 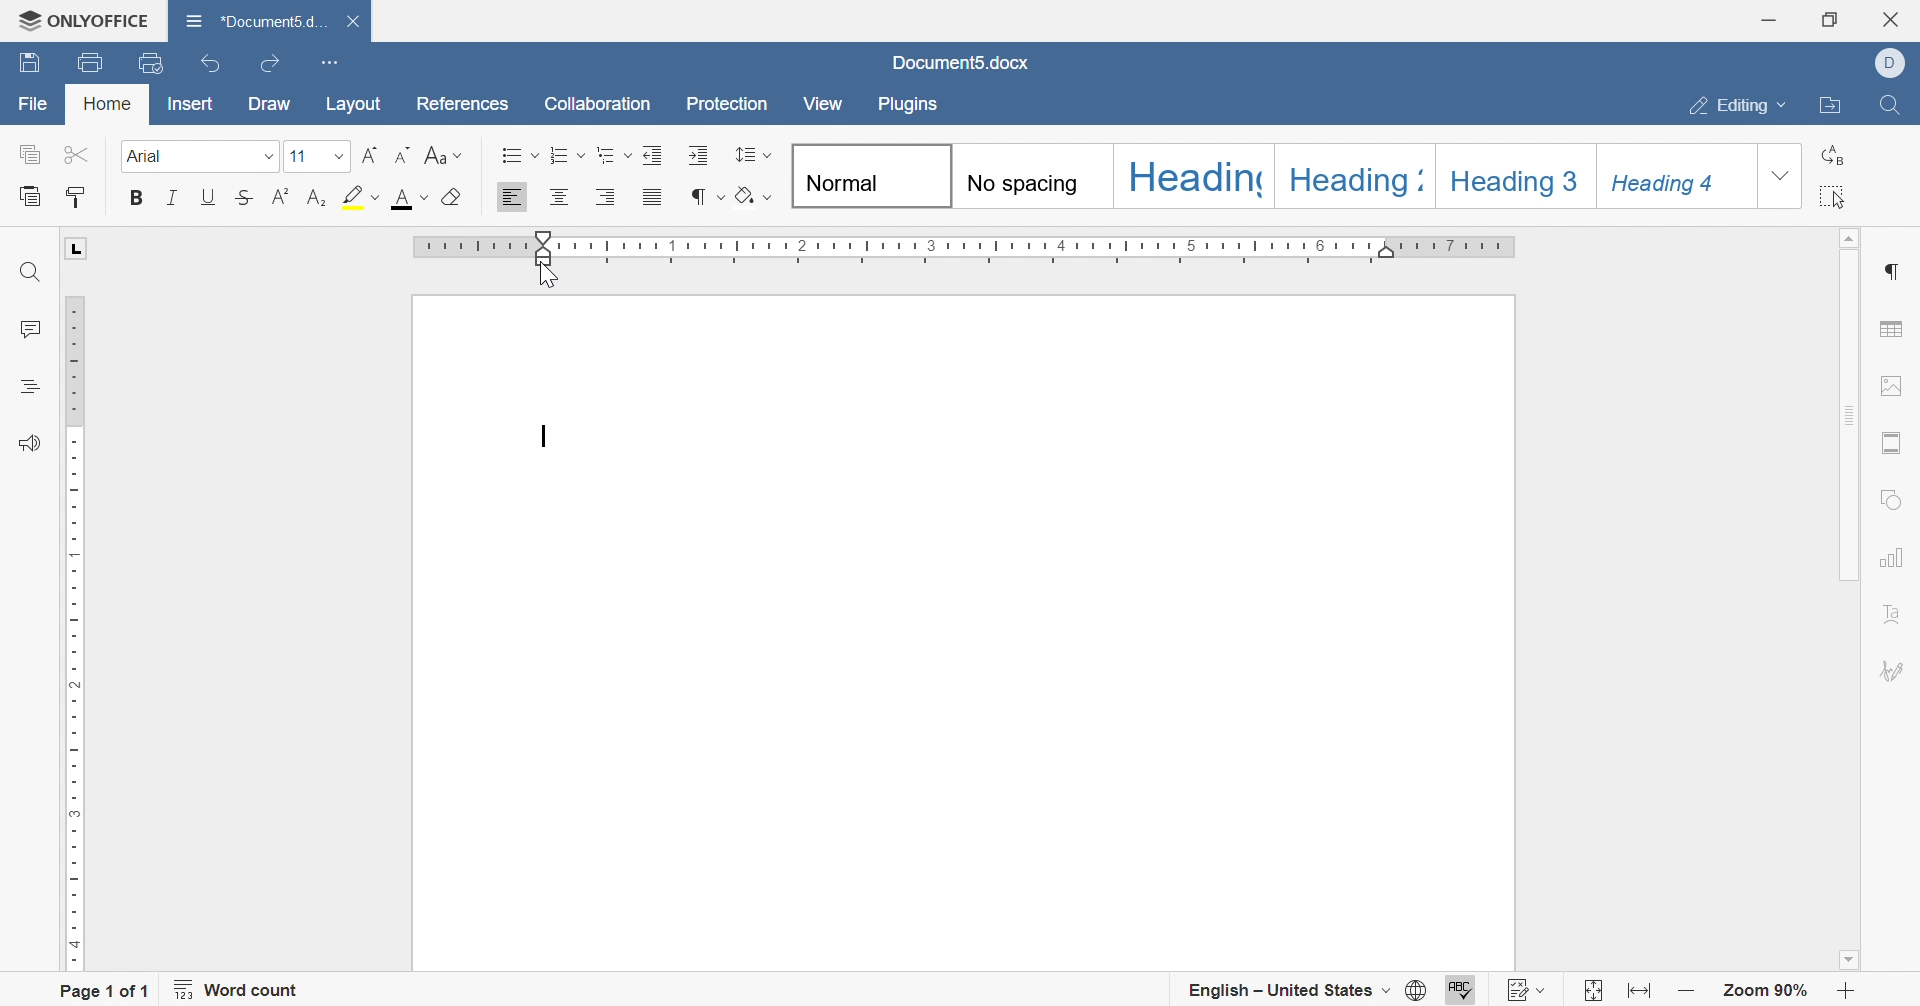 I want to click on close, so click(x=1894, y=19).